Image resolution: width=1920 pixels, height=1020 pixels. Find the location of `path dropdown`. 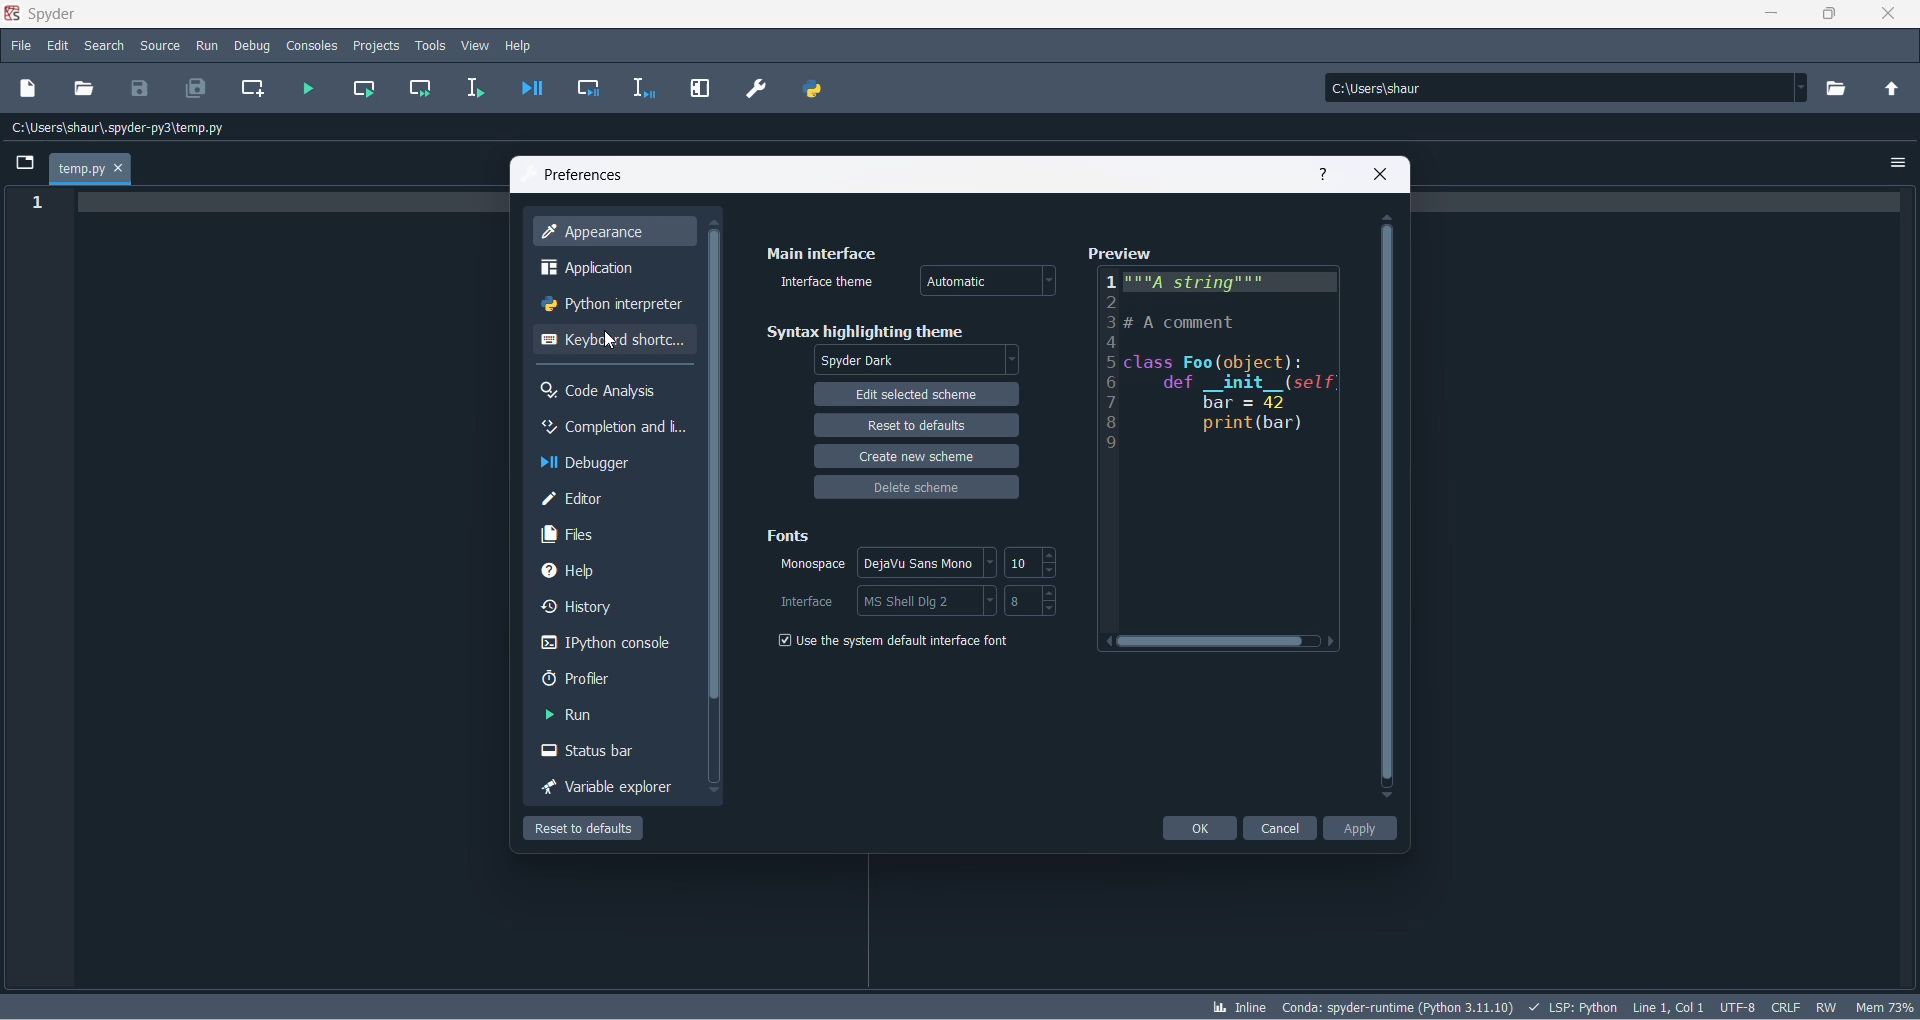

path dropdown is located at coordinates (1804, 90).